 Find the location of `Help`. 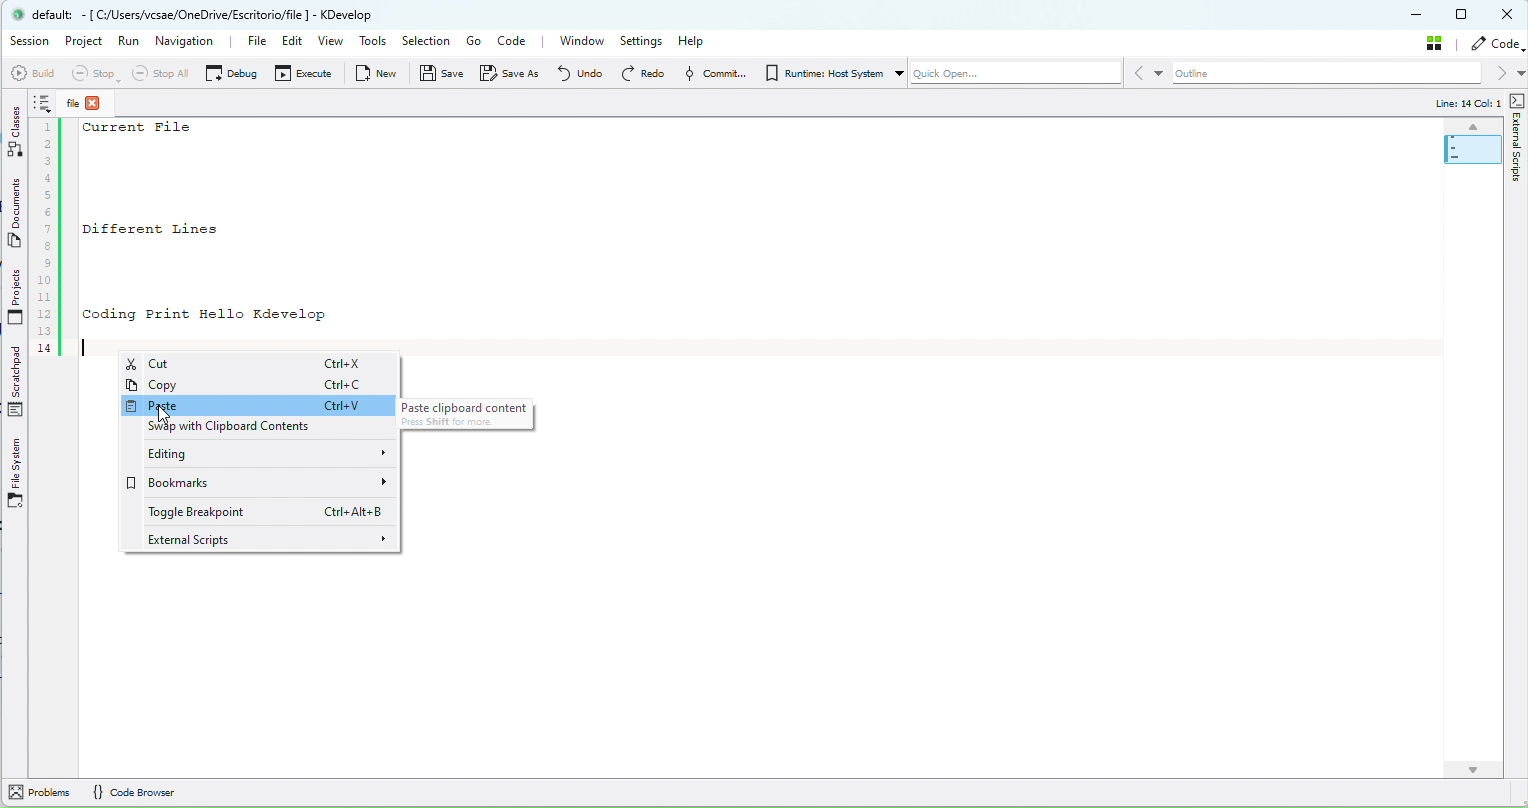

Help is located at coordinates (698, 40).